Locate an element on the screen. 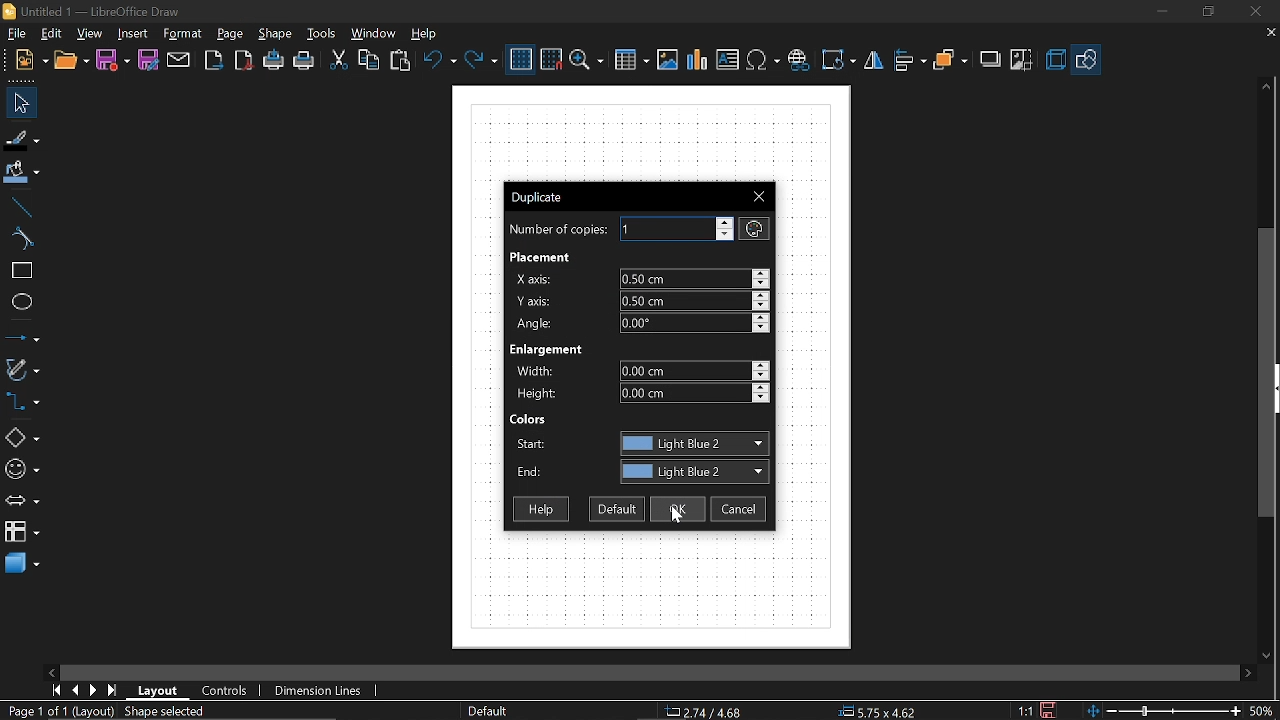  Fill line is located at coordinates (23, 140).